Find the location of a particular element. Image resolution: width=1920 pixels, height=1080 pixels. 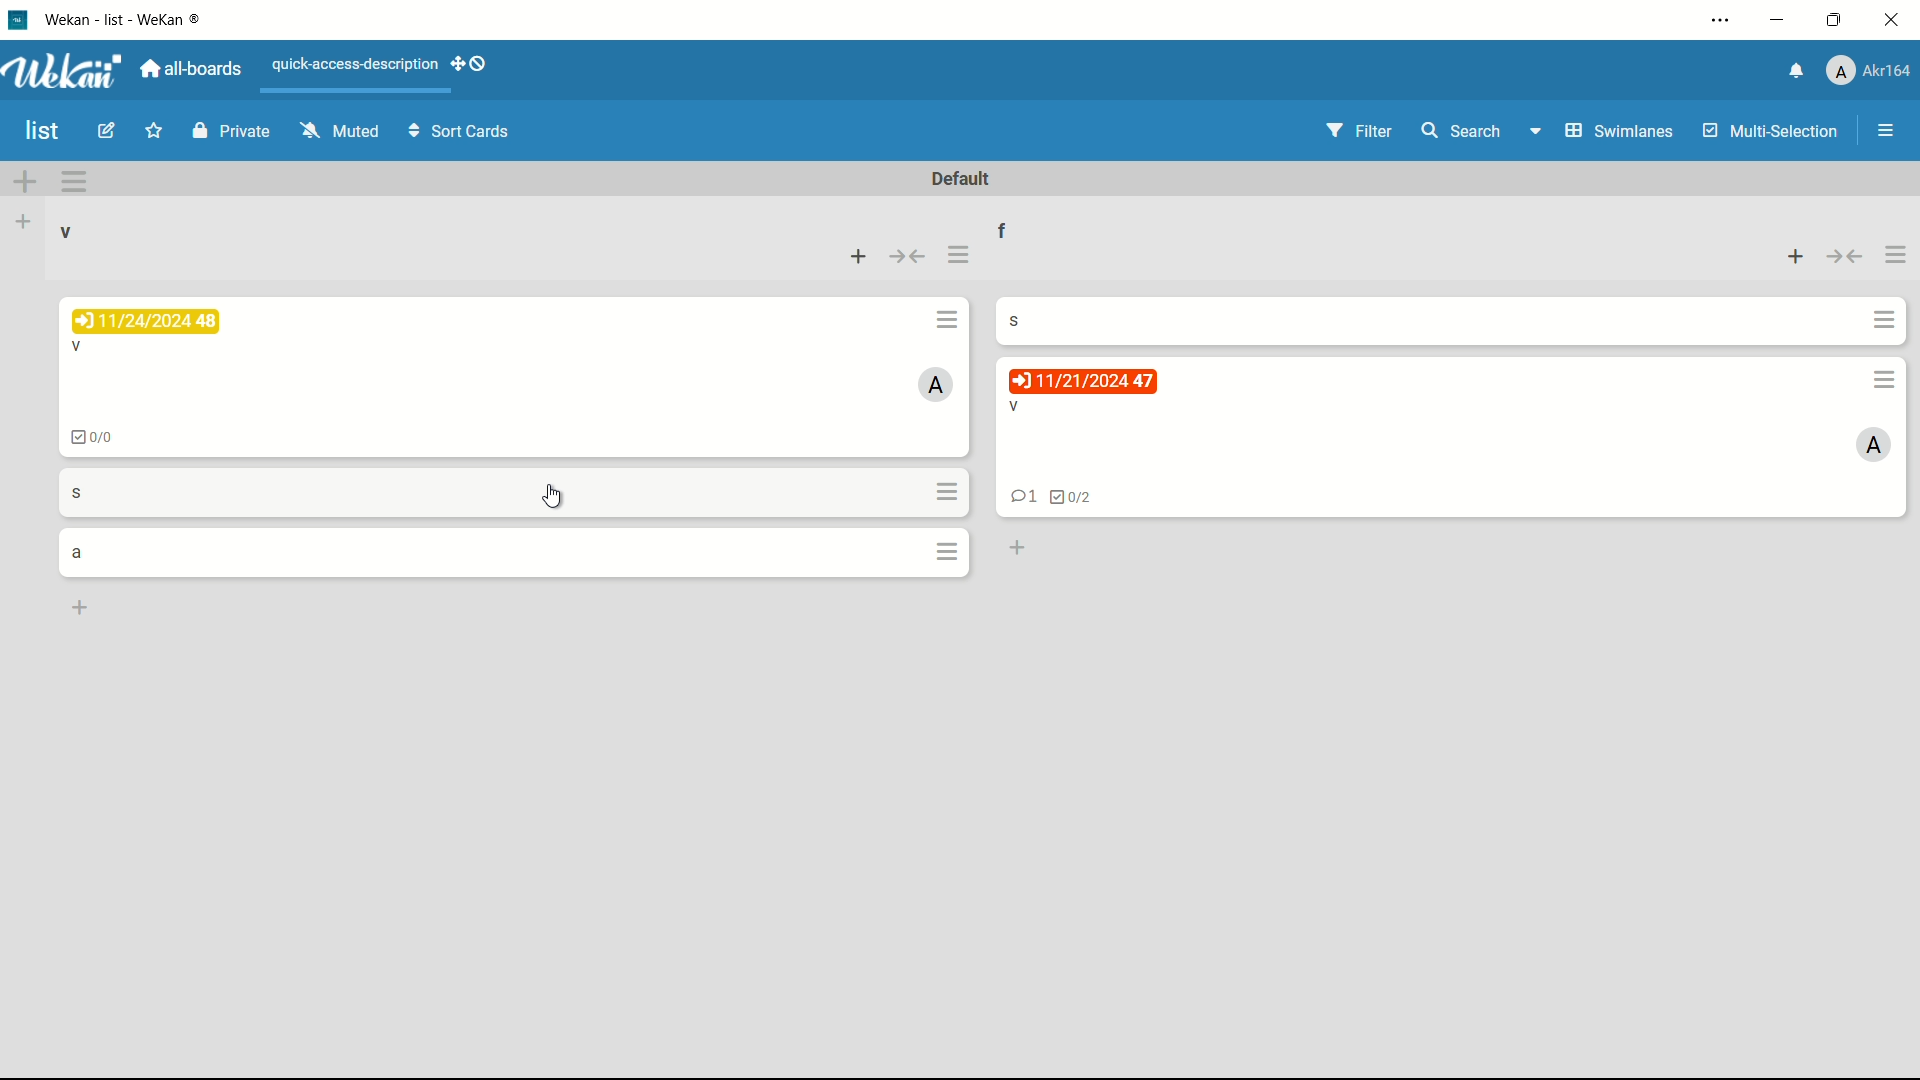

app icon is located at coordinates (20, 20).